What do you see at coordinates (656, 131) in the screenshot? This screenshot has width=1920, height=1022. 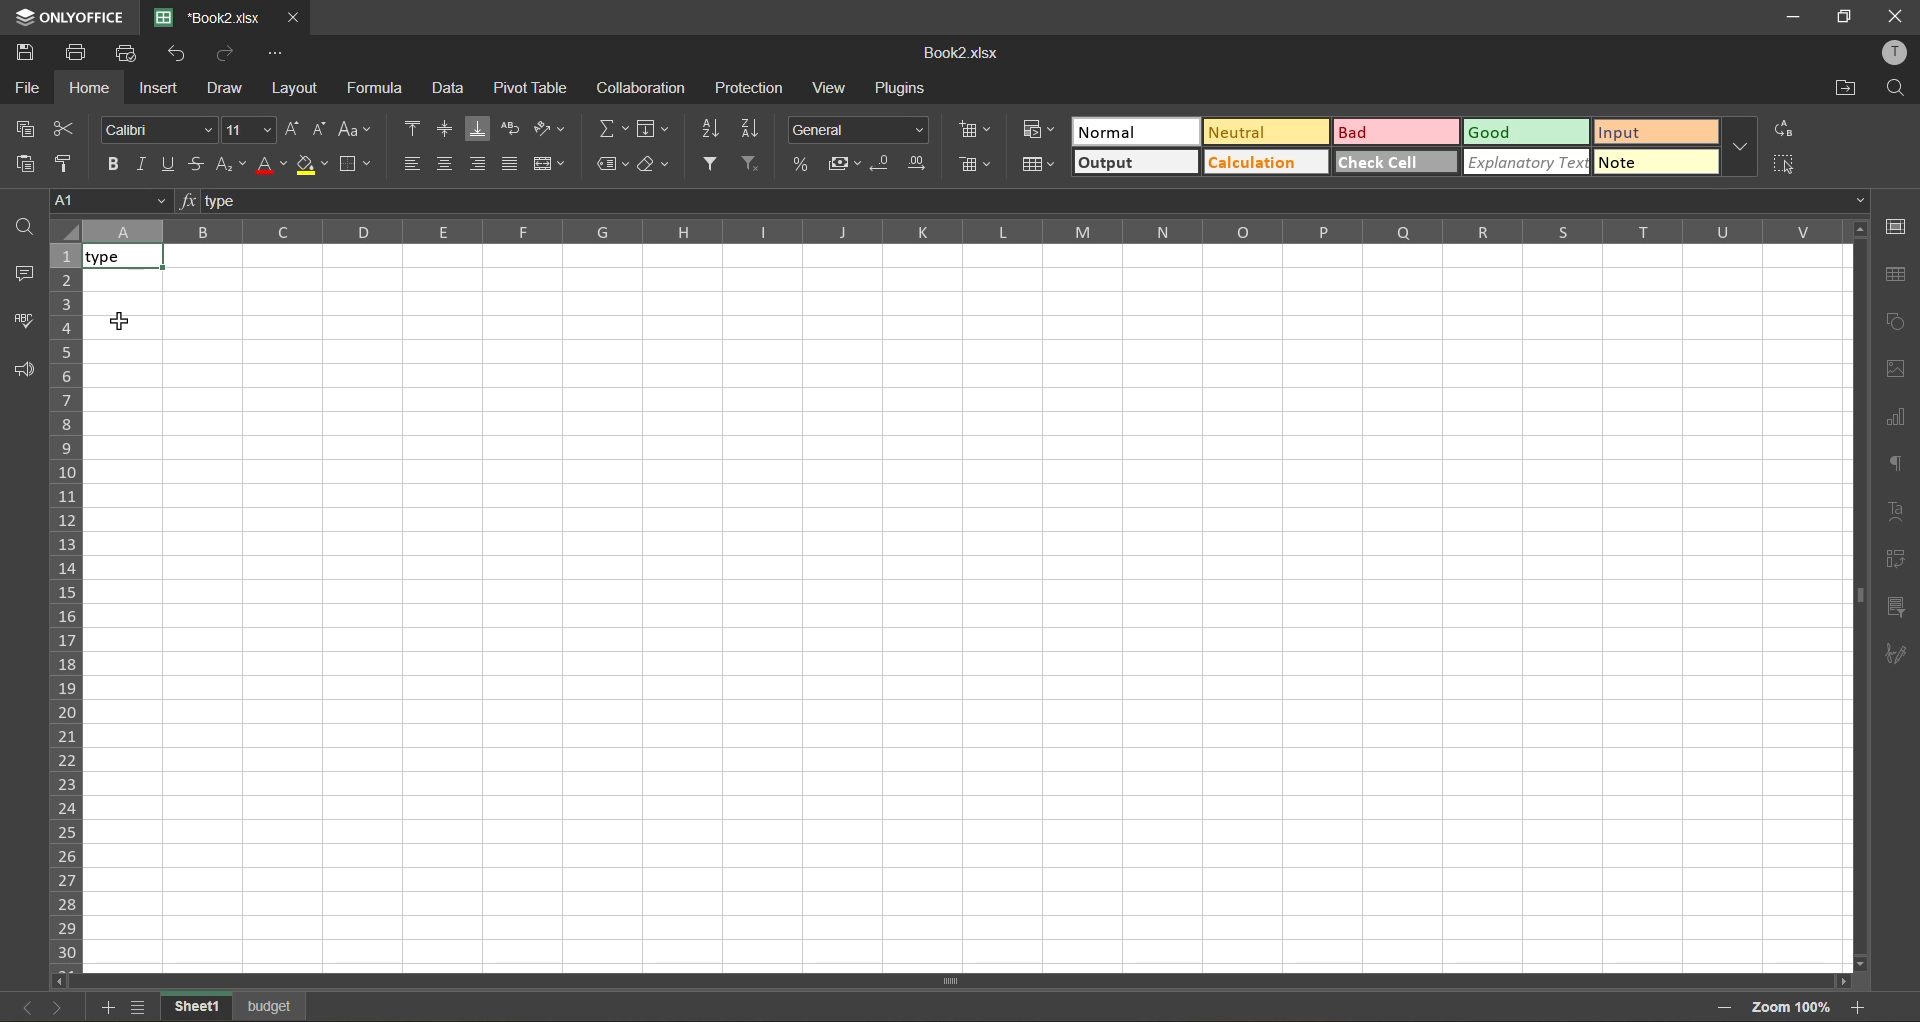 I see `fields` at bounding box center [656, 131].